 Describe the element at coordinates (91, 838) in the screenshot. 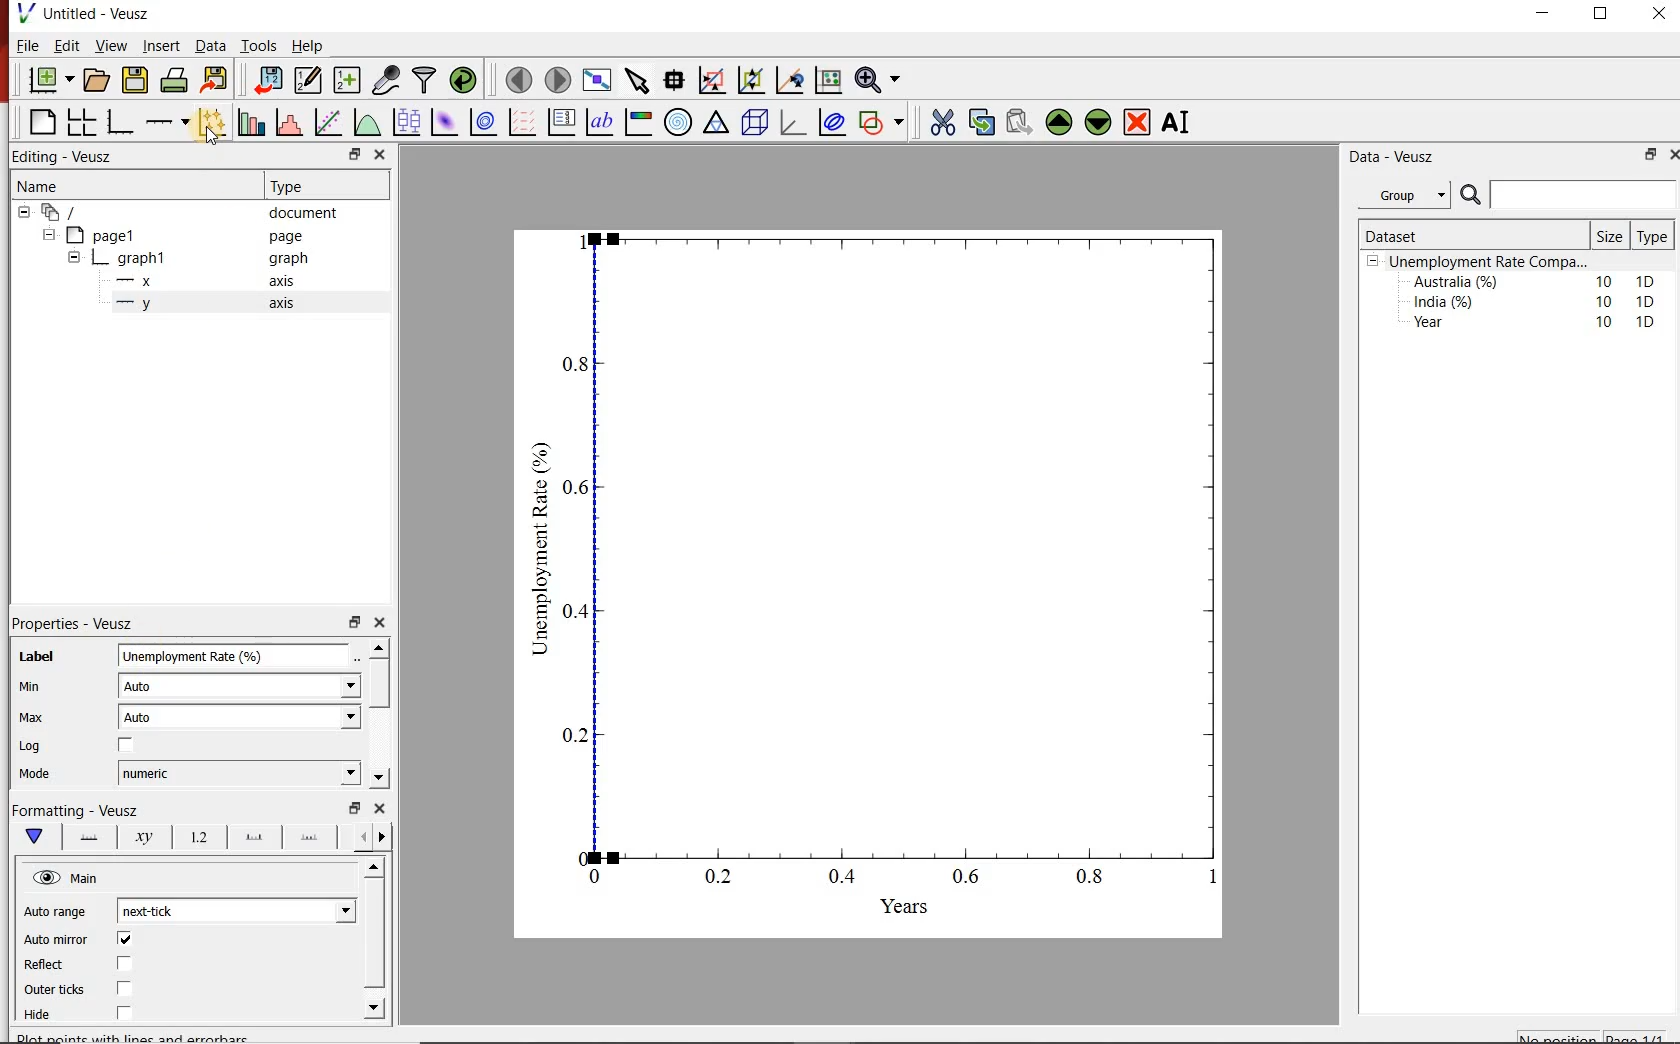

I see `axis lines` at that location.